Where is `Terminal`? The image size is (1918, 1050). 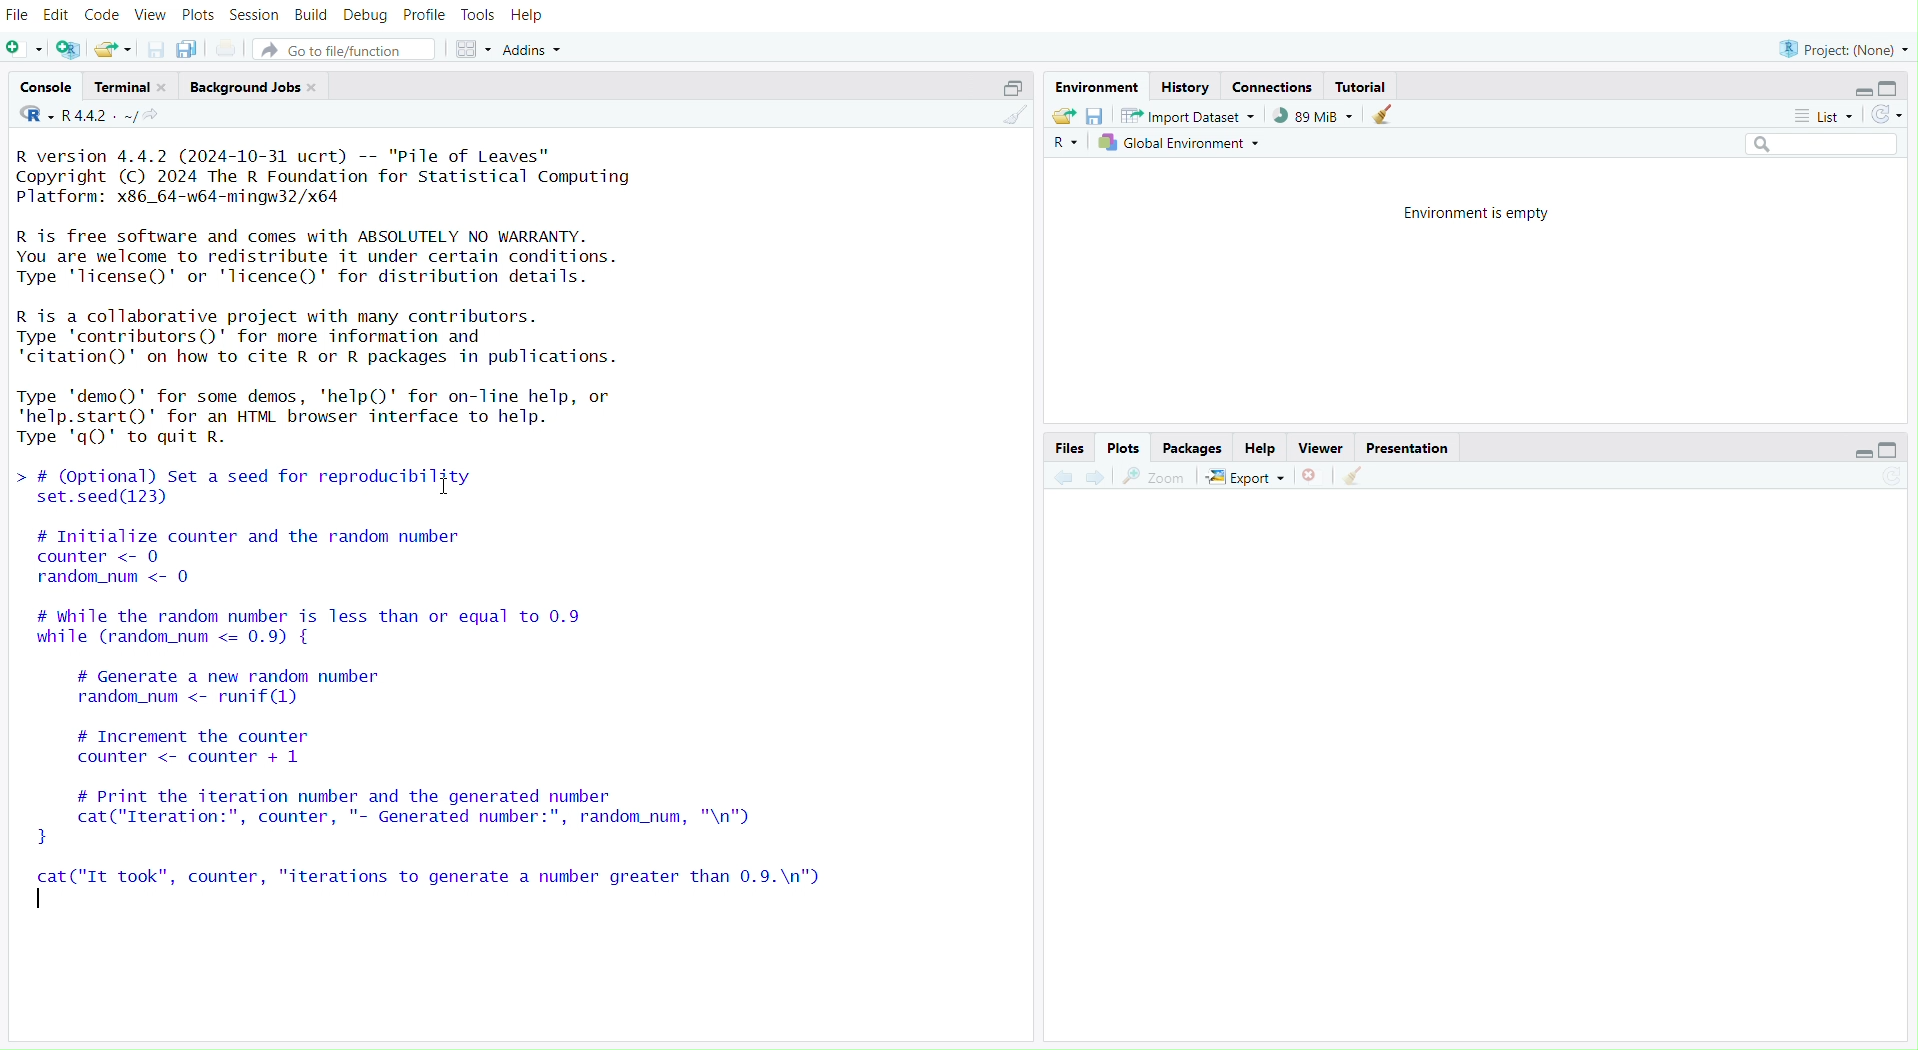 Terminal is located at coordinates (125, 89).